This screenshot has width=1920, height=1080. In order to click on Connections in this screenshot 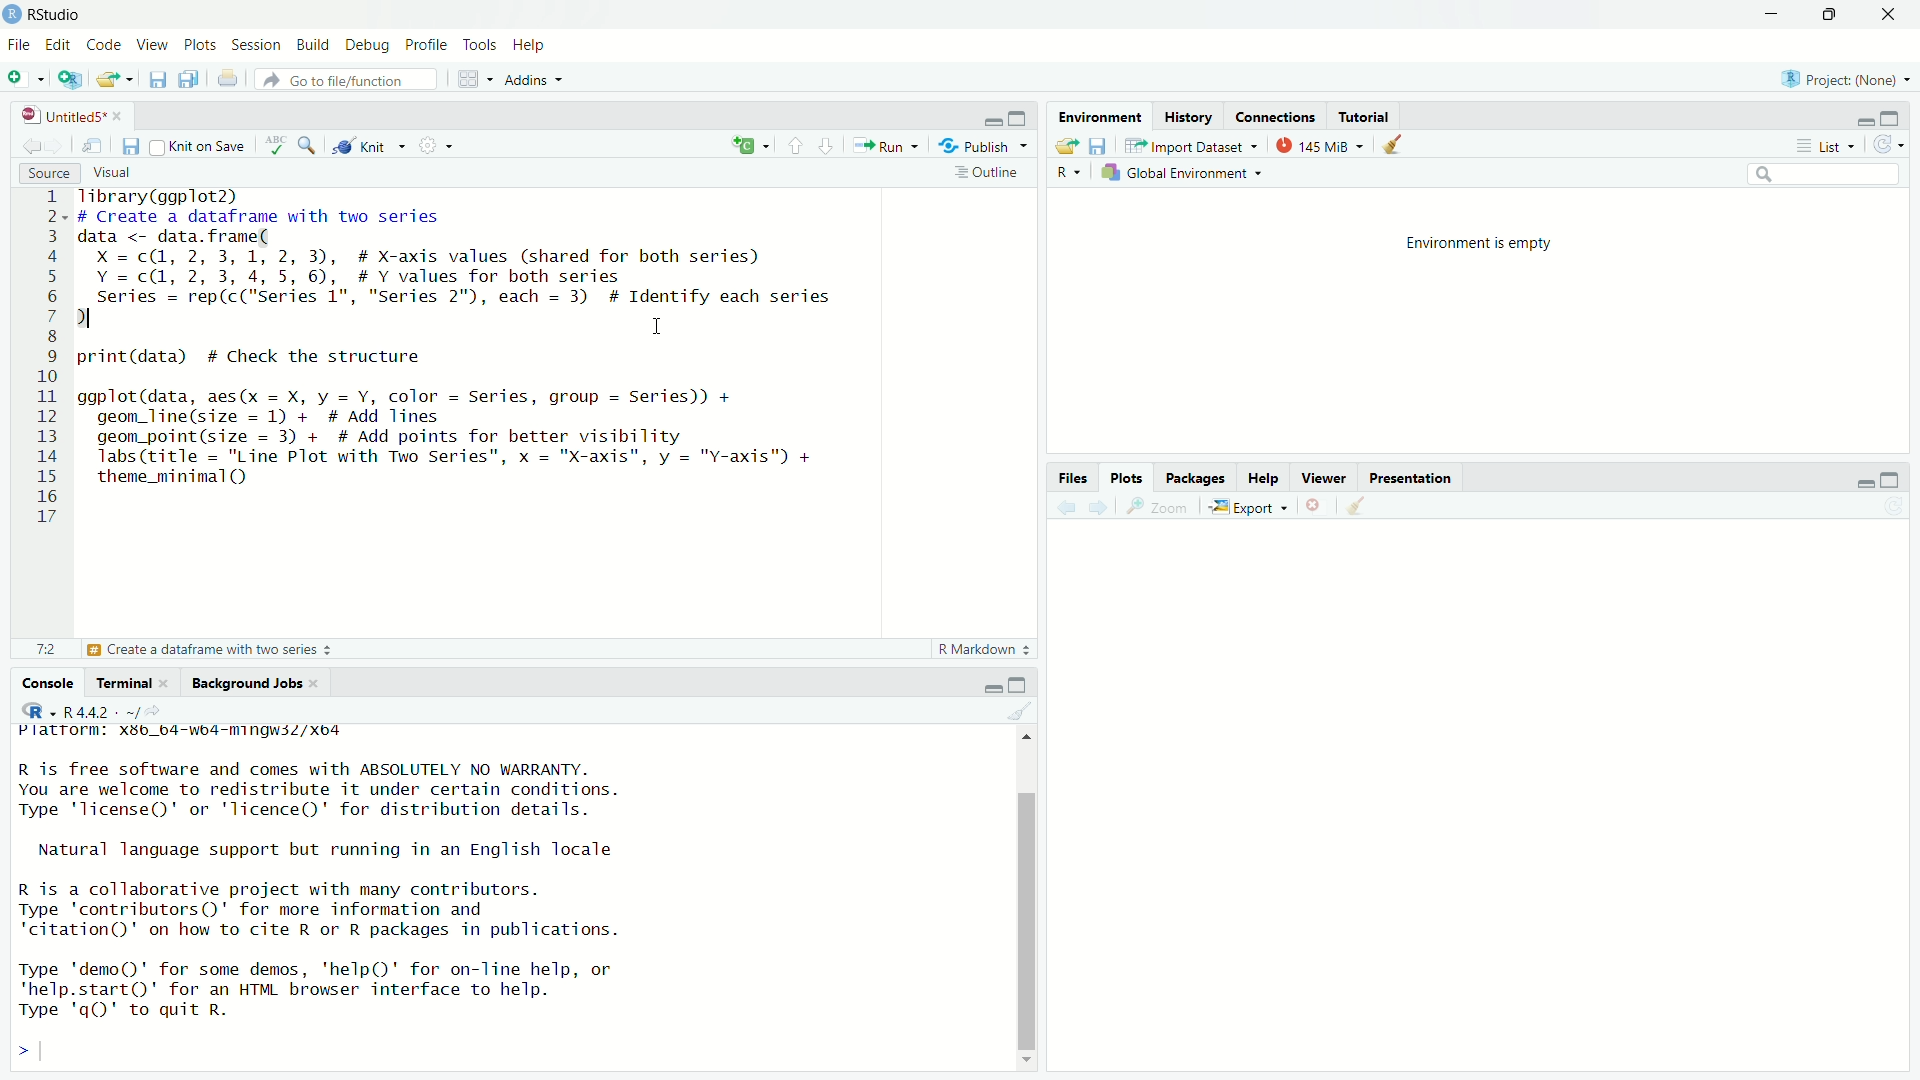, I will do `click(1271, 116)`.